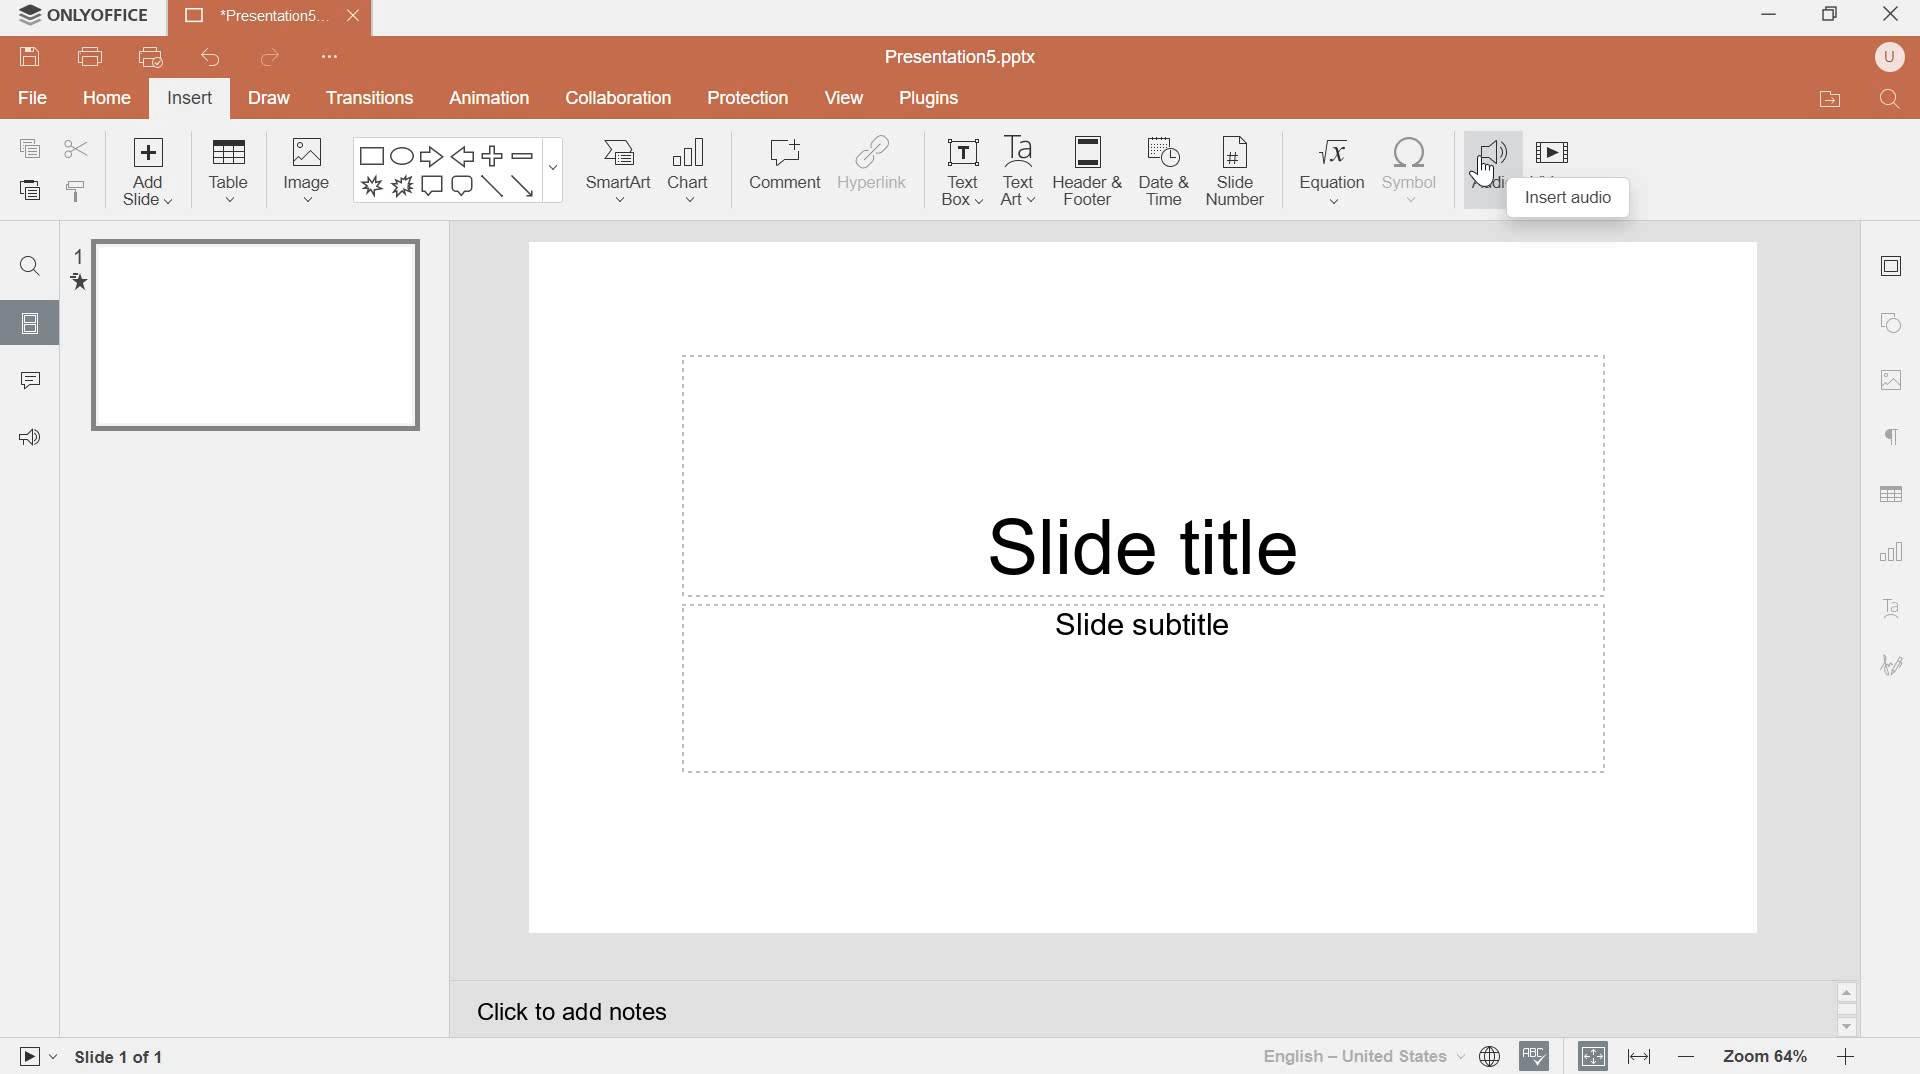 The image size is (1920, 1074). What do you see at coordinates (1410, 170) in the screenshot?
I see `symbol` at bounding box center [1410, 170].